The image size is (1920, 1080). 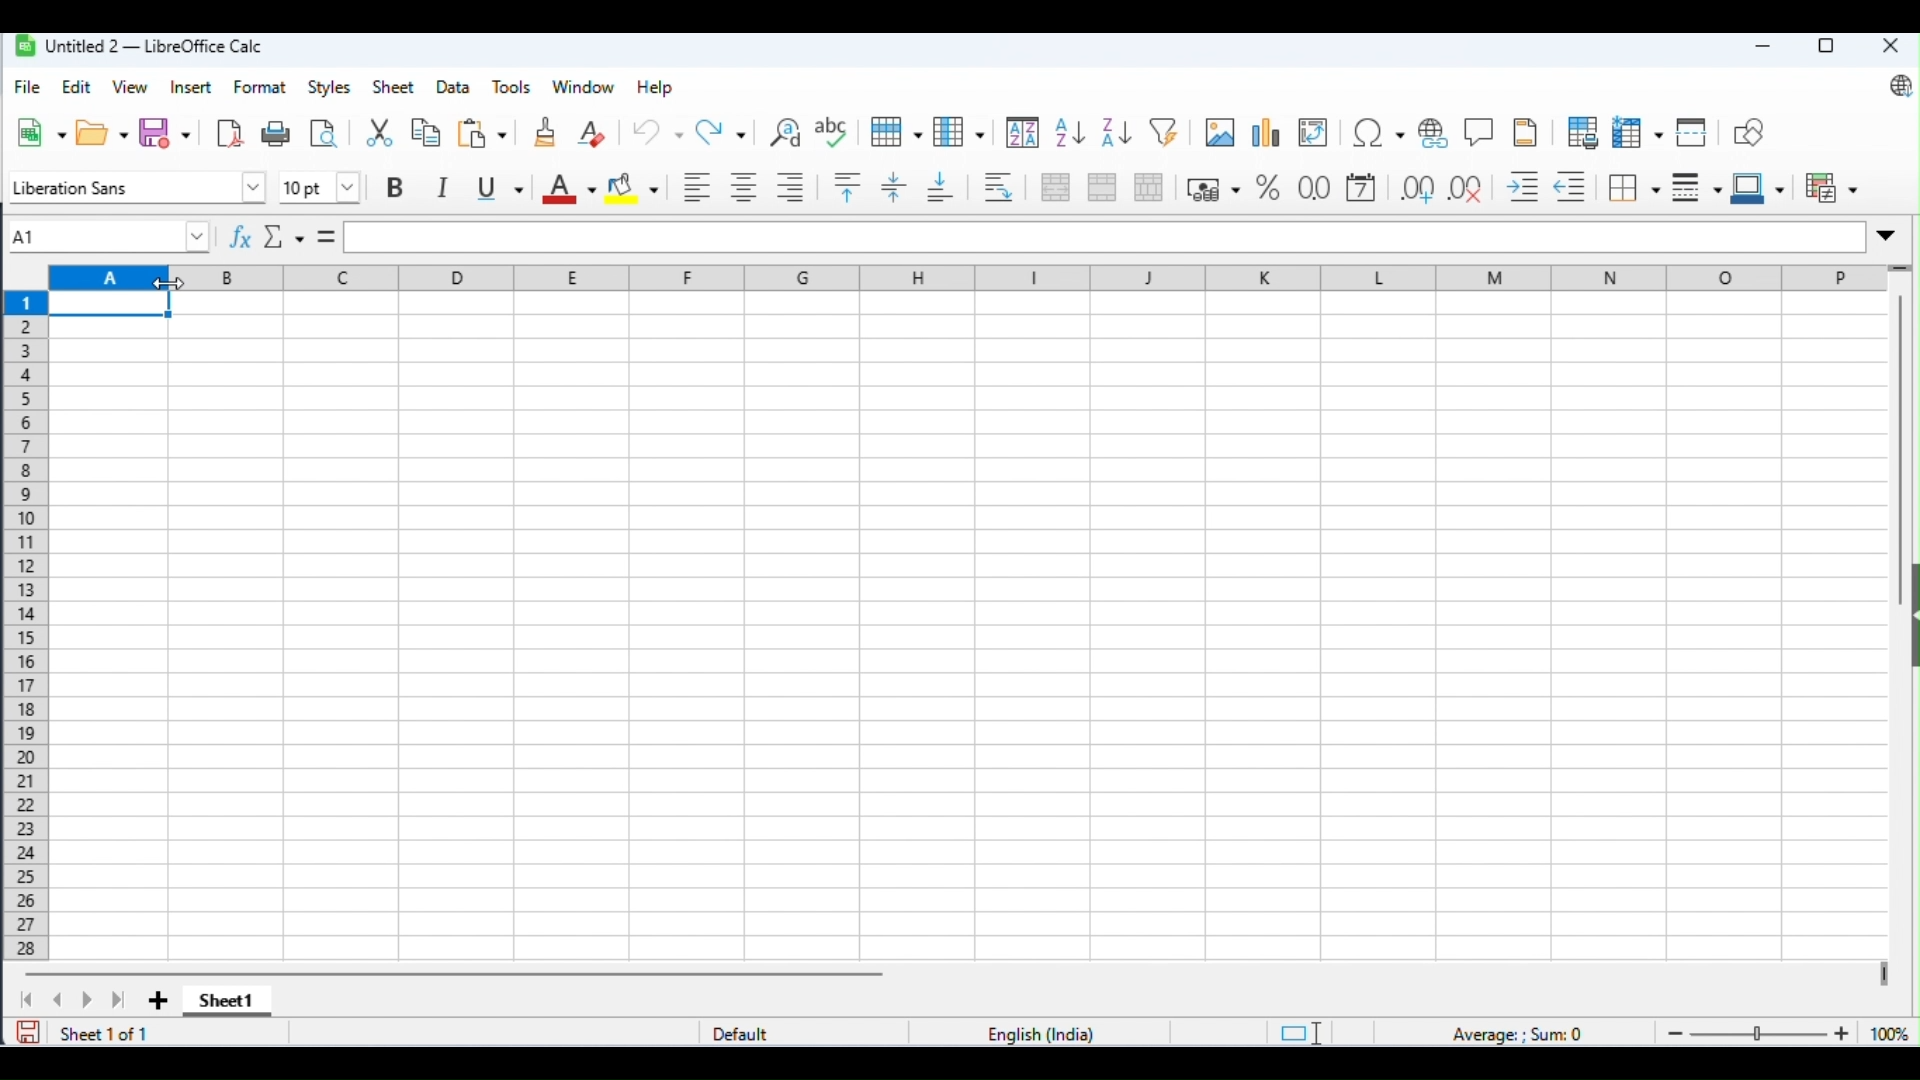 I want to click on border, so click(x=1637, y=187).